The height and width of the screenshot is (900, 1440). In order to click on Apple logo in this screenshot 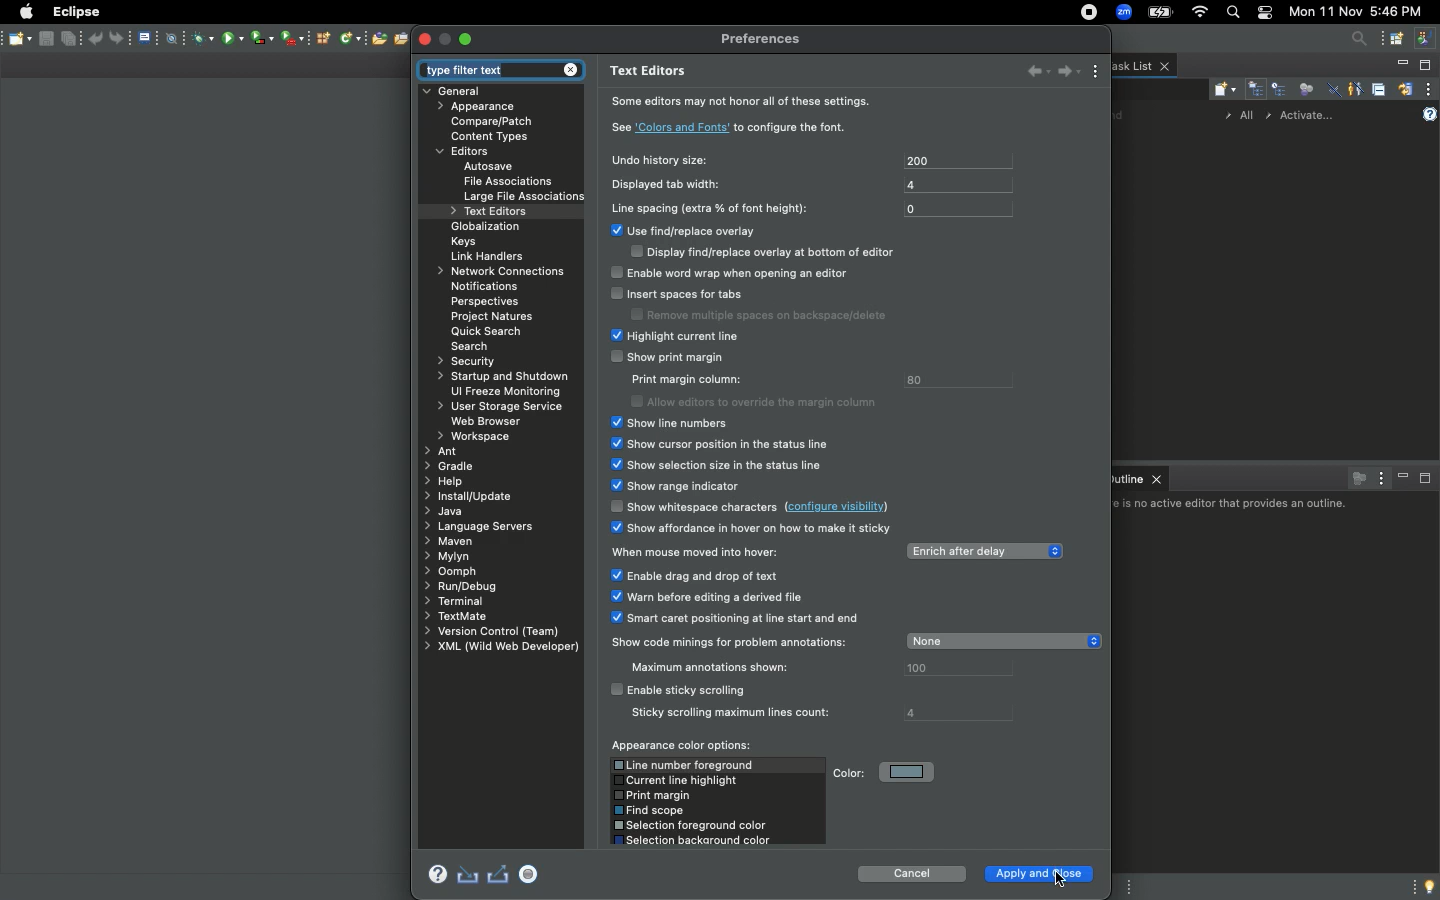, I will do `click(27, 12)`.